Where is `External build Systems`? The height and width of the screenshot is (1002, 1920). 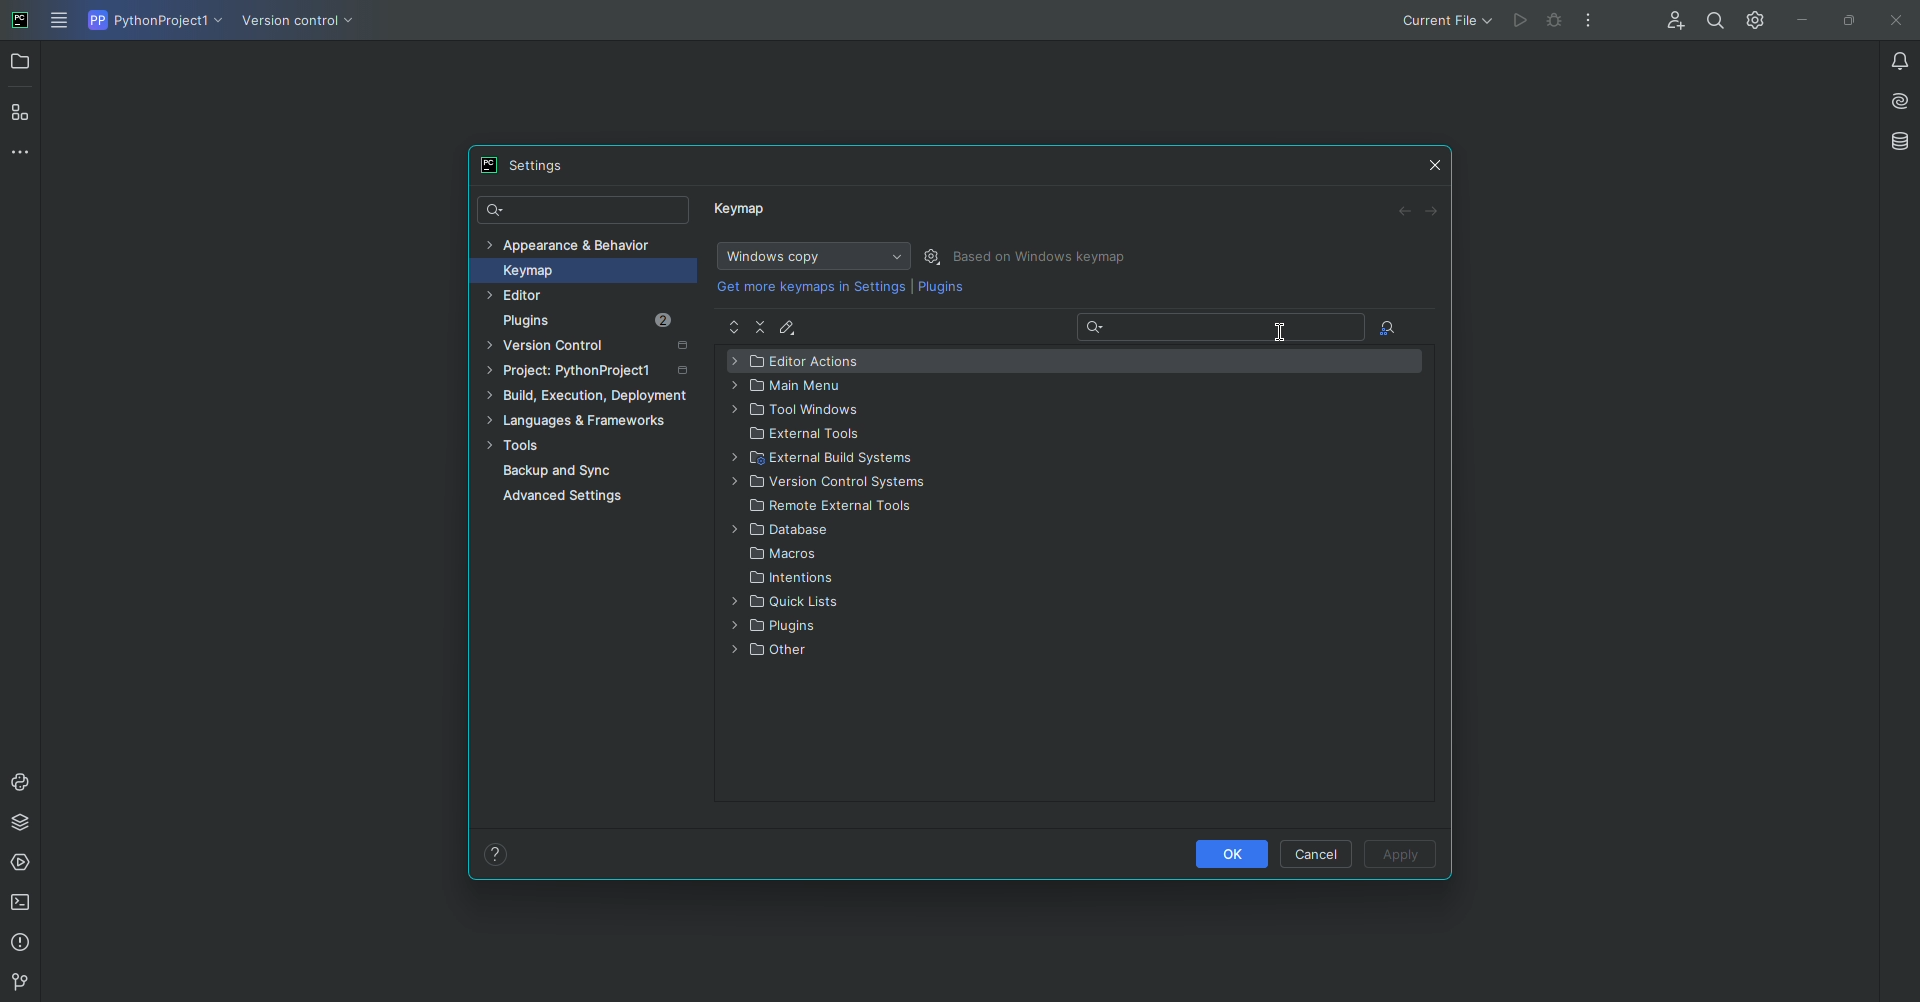
External build Systems is located at coordinates (840, 460).